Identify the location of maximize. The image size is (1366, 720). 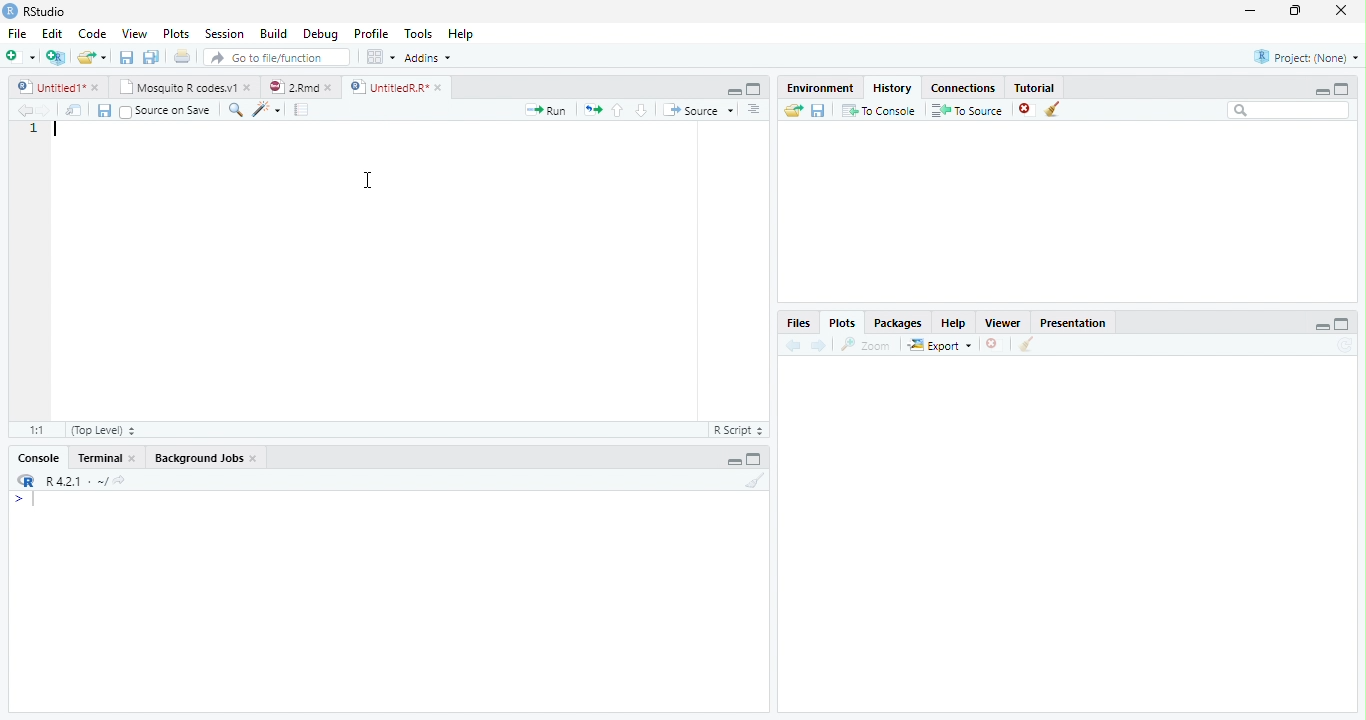
(756, 459).